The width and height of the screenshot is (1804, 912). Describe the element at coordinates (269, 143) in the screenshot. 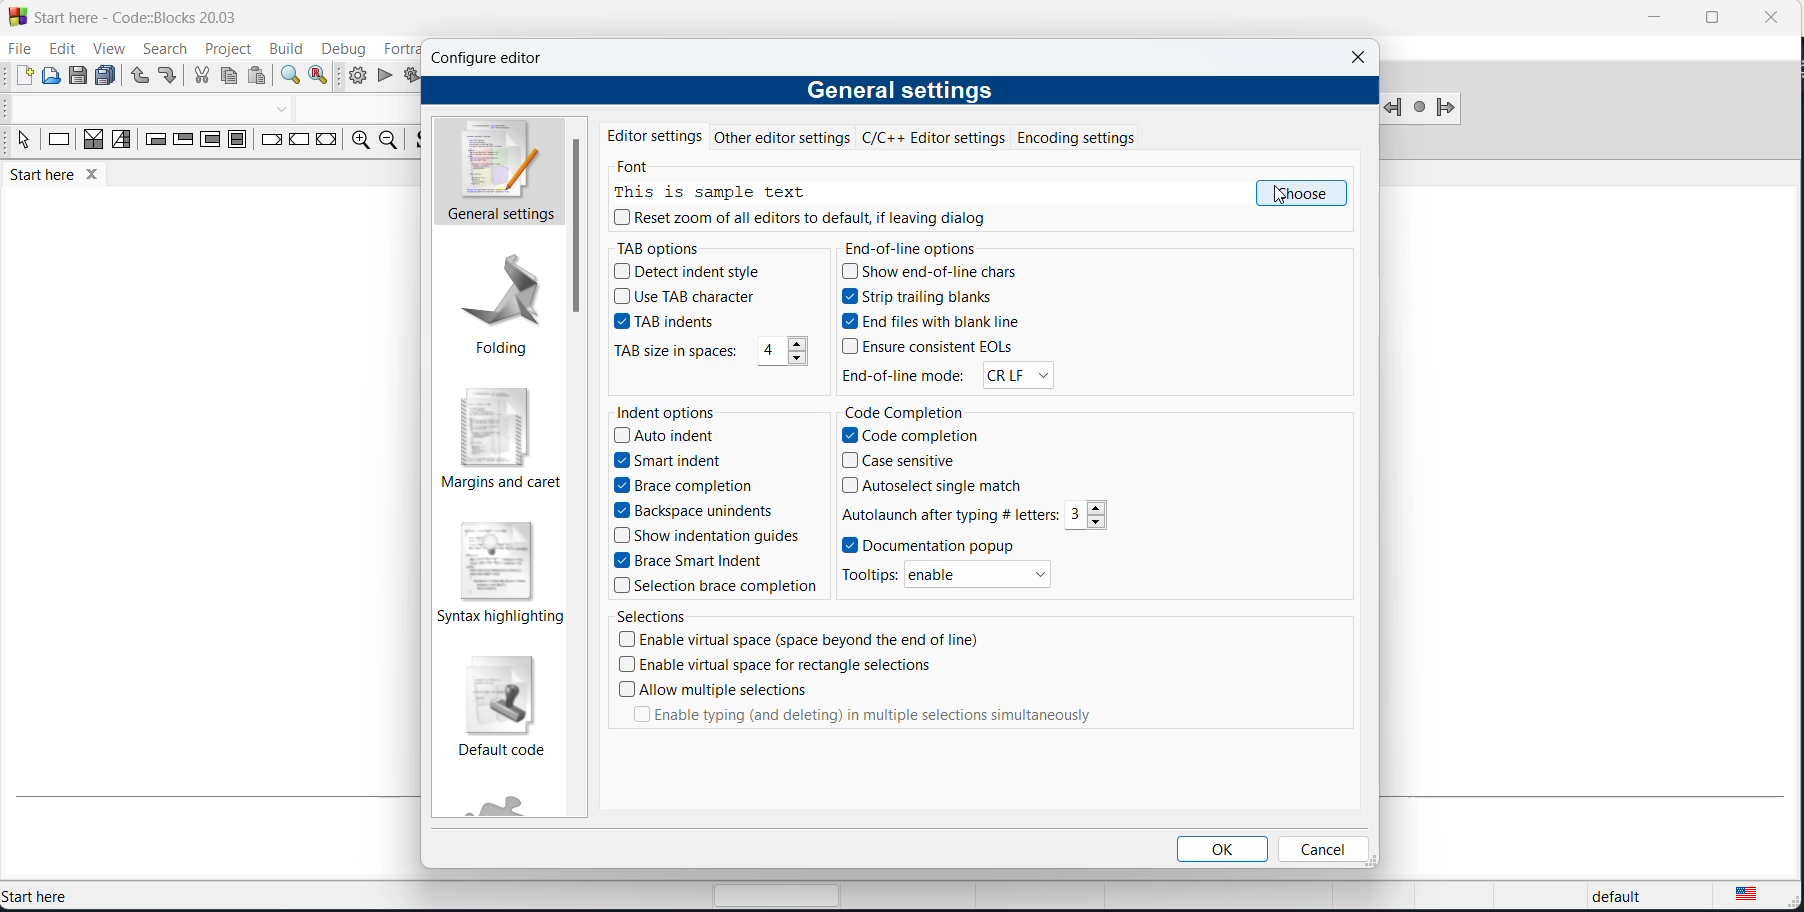

I see `break instruction` at that location.